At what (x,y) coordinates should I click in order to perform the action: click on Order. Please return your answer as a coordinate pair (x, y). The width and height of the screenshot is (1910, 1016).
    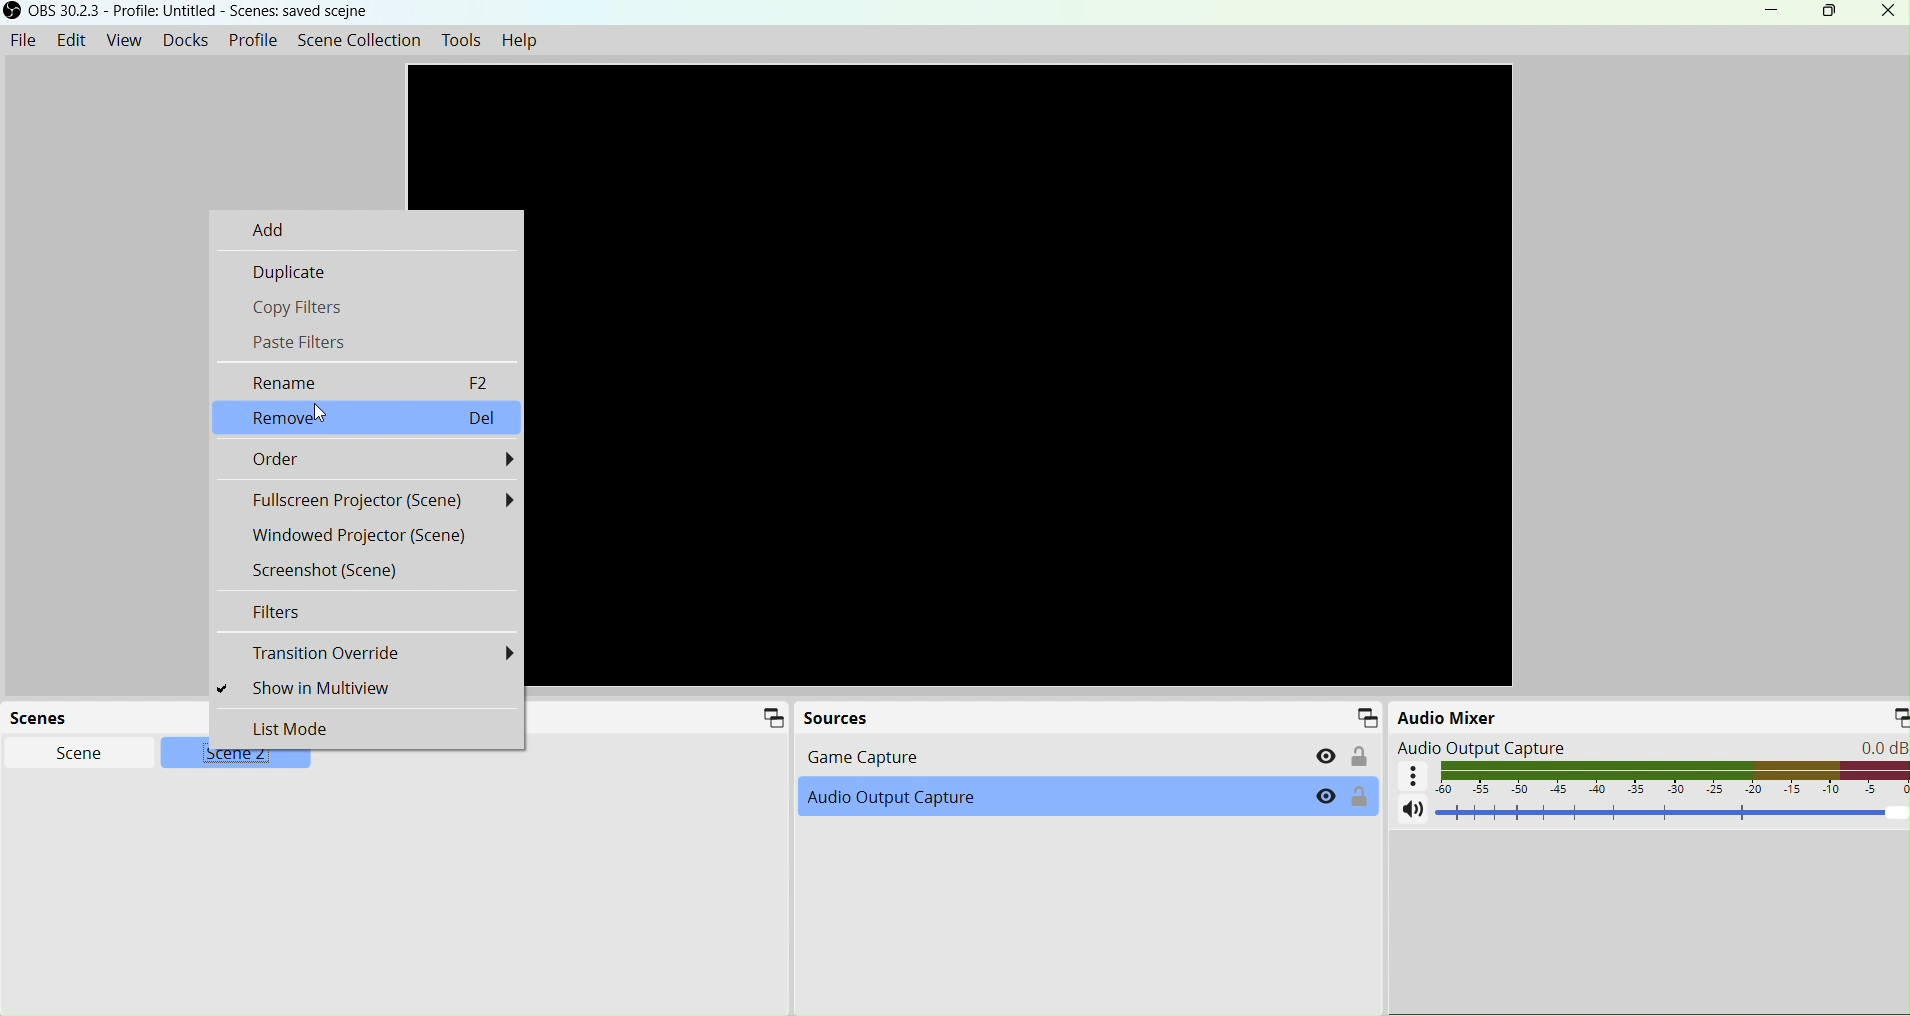
    Looking at the image, I should click on (367, 461).